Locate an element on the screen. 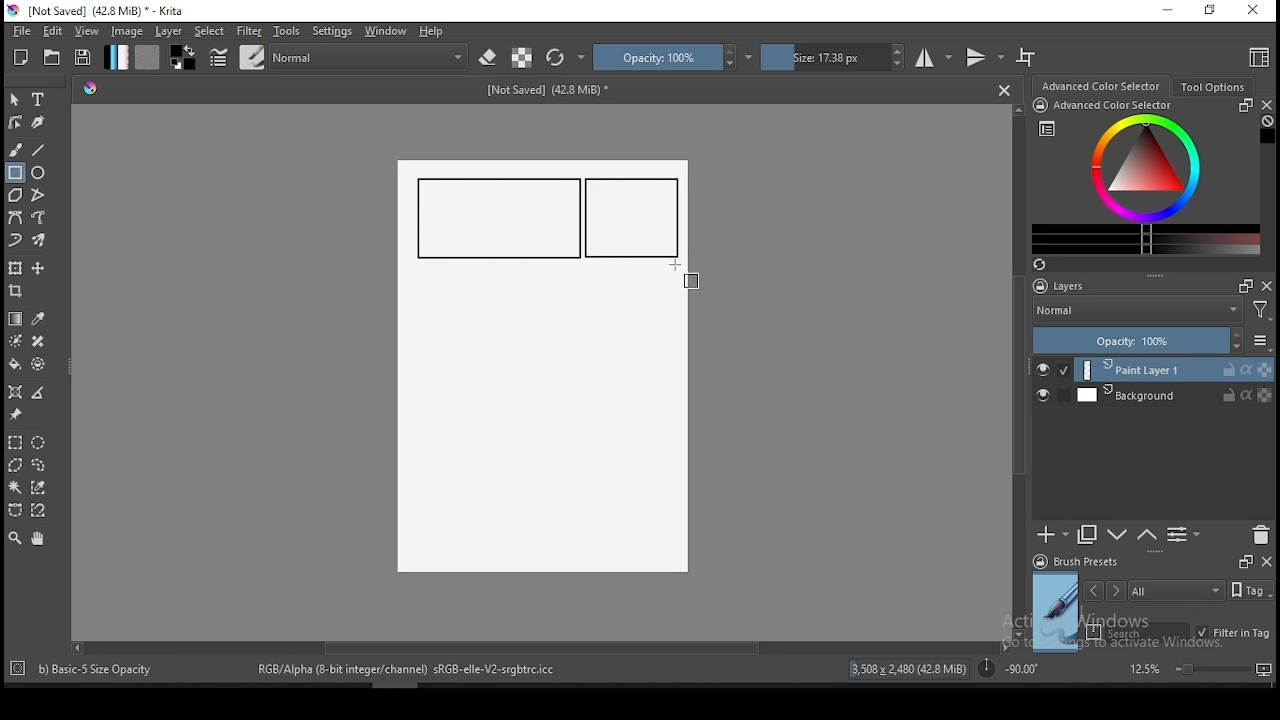 This screenshot has width=1280, height=720. polygon selection tool is located at coordinates (16, 465).